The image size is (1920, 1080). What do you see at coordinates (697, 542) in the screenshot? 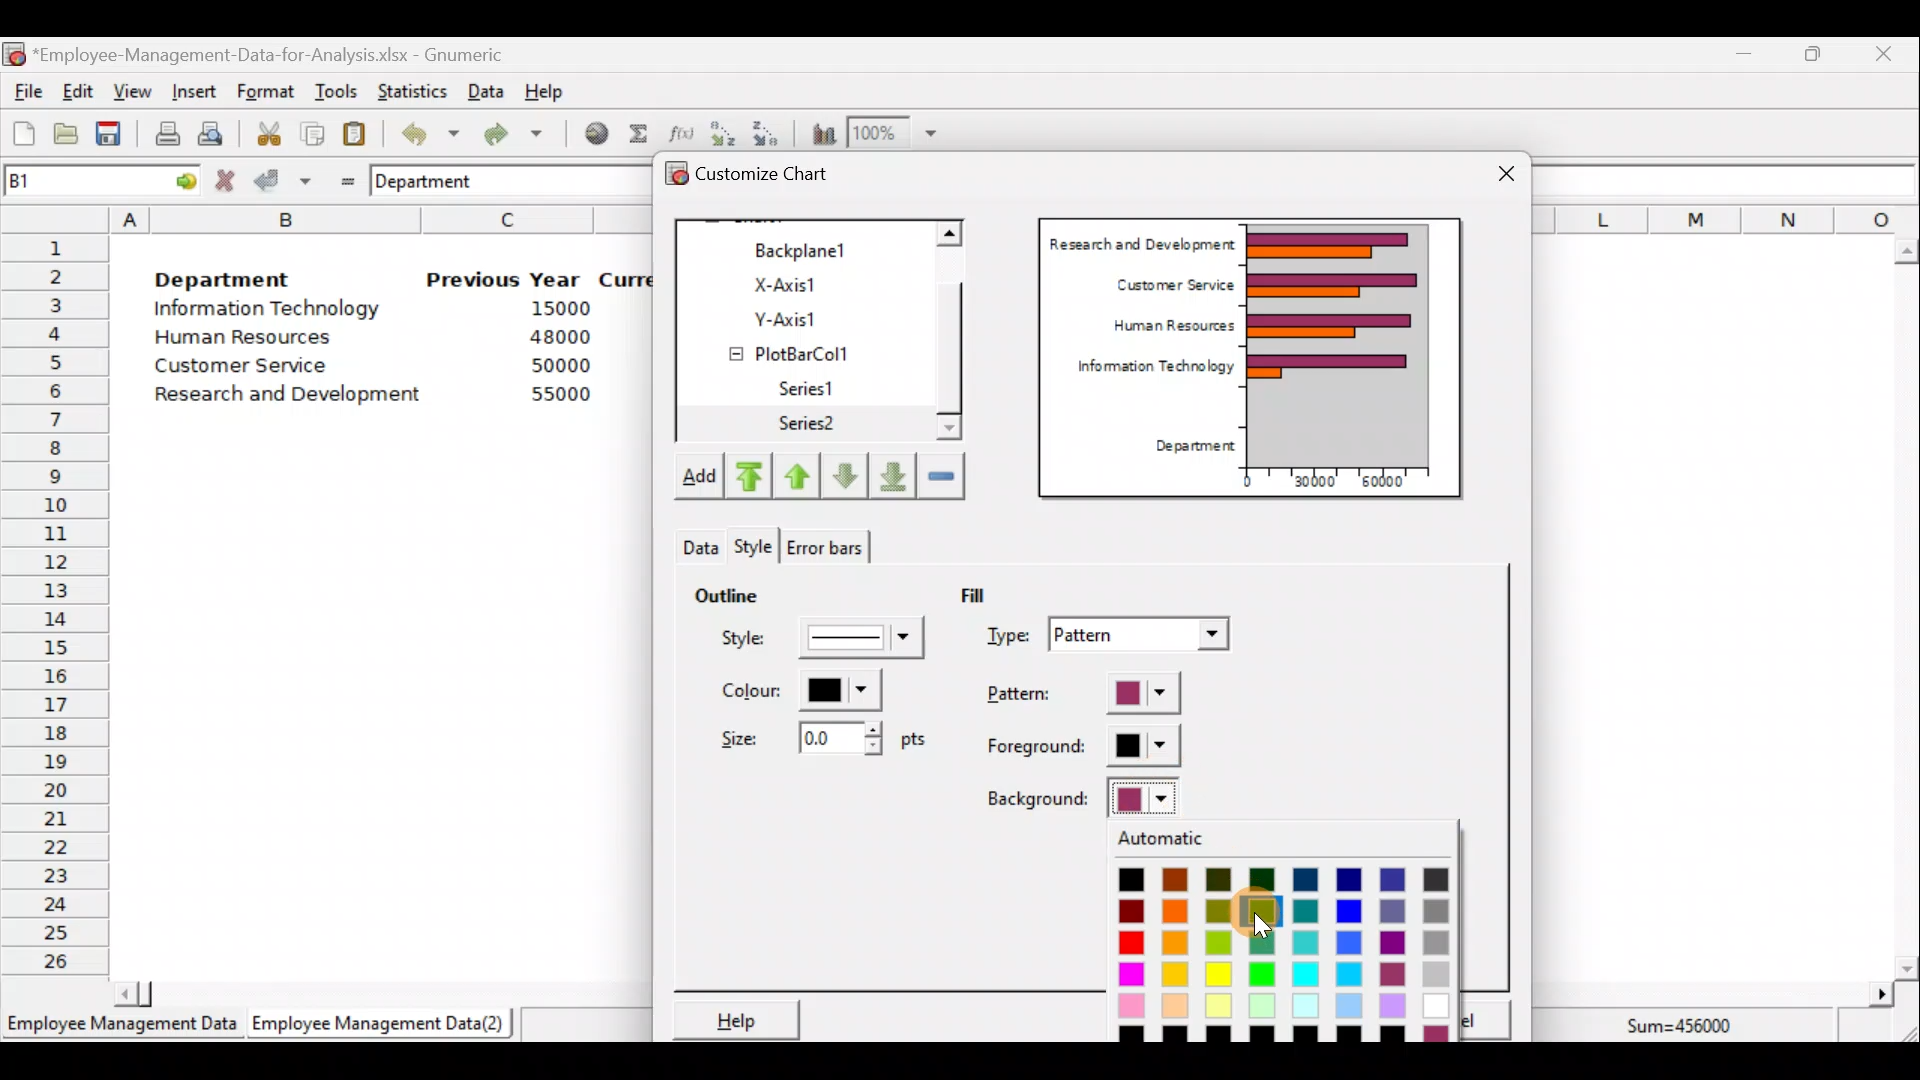
I see `Style` at bounding box center [697, 542].